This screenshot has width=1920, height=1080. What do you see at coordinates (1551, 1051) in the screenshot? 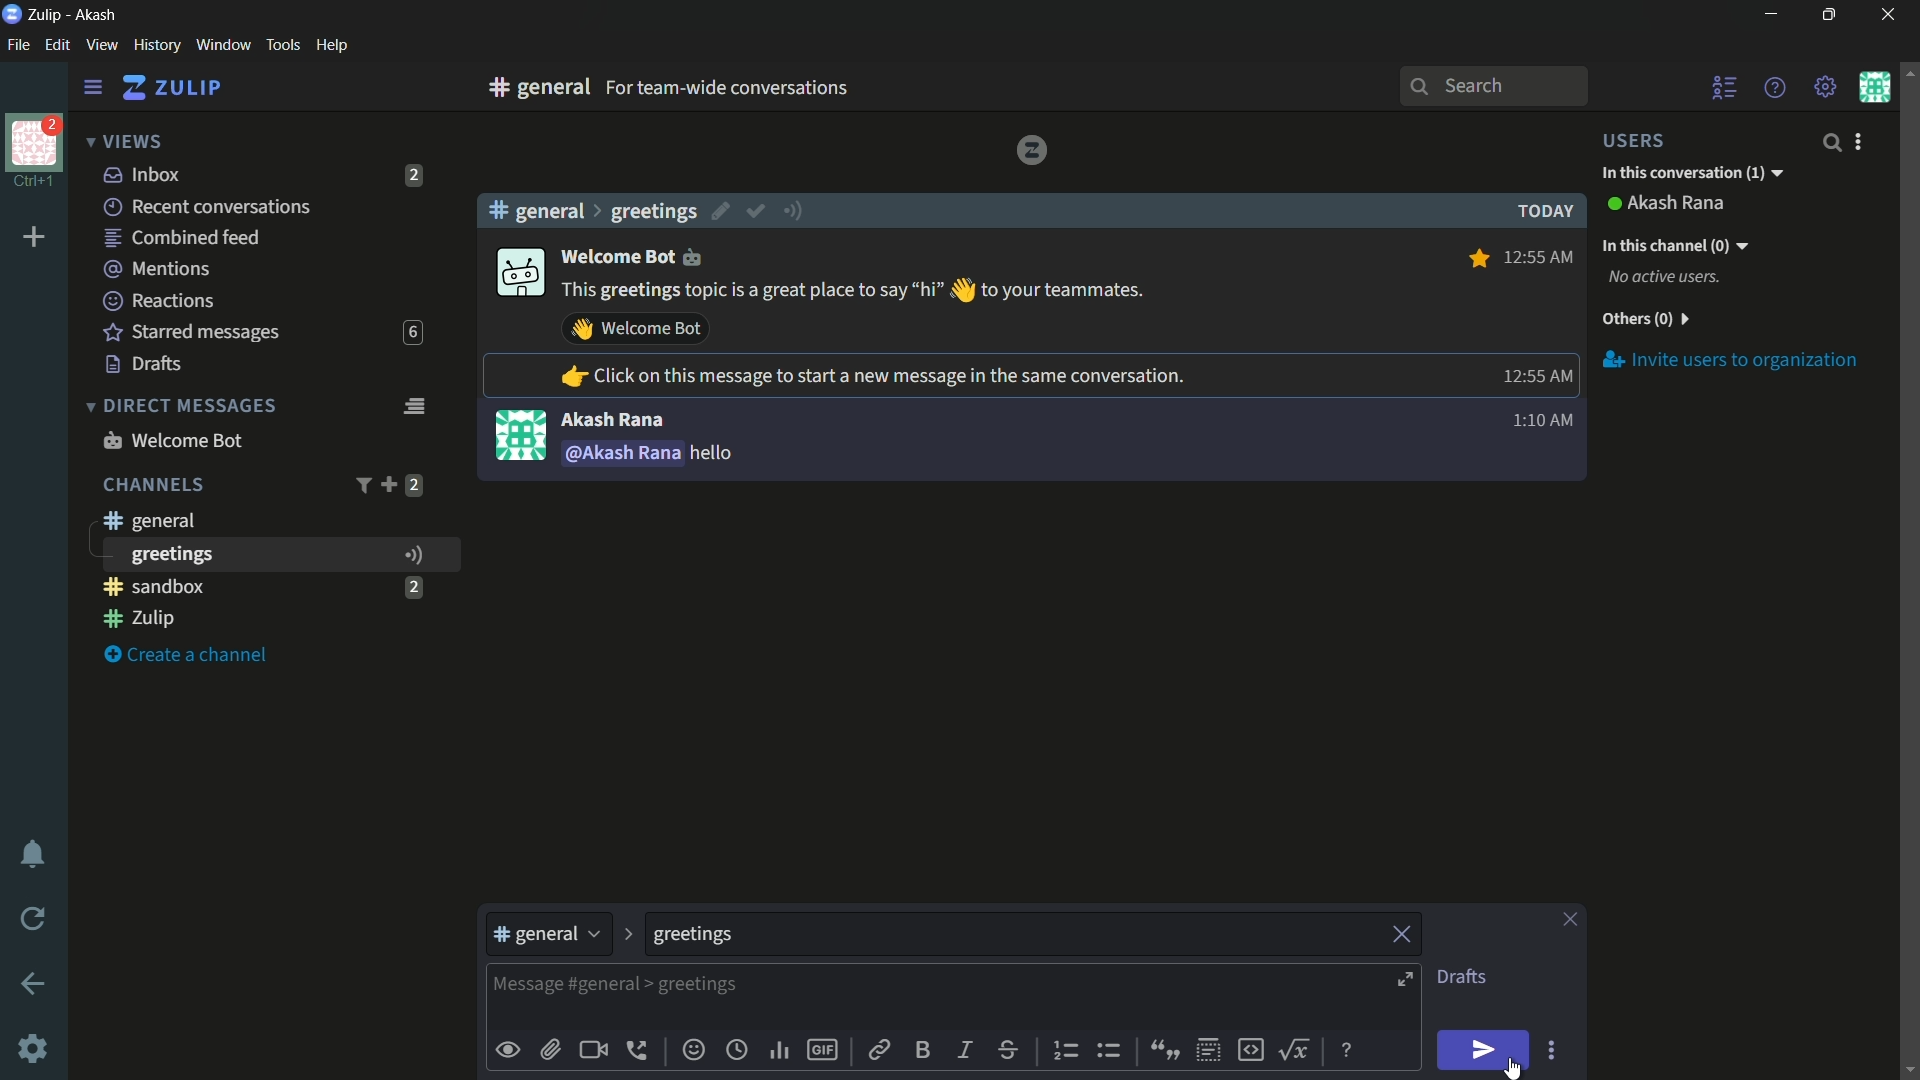
I see `send options` at bounding box center [1551, 1051].